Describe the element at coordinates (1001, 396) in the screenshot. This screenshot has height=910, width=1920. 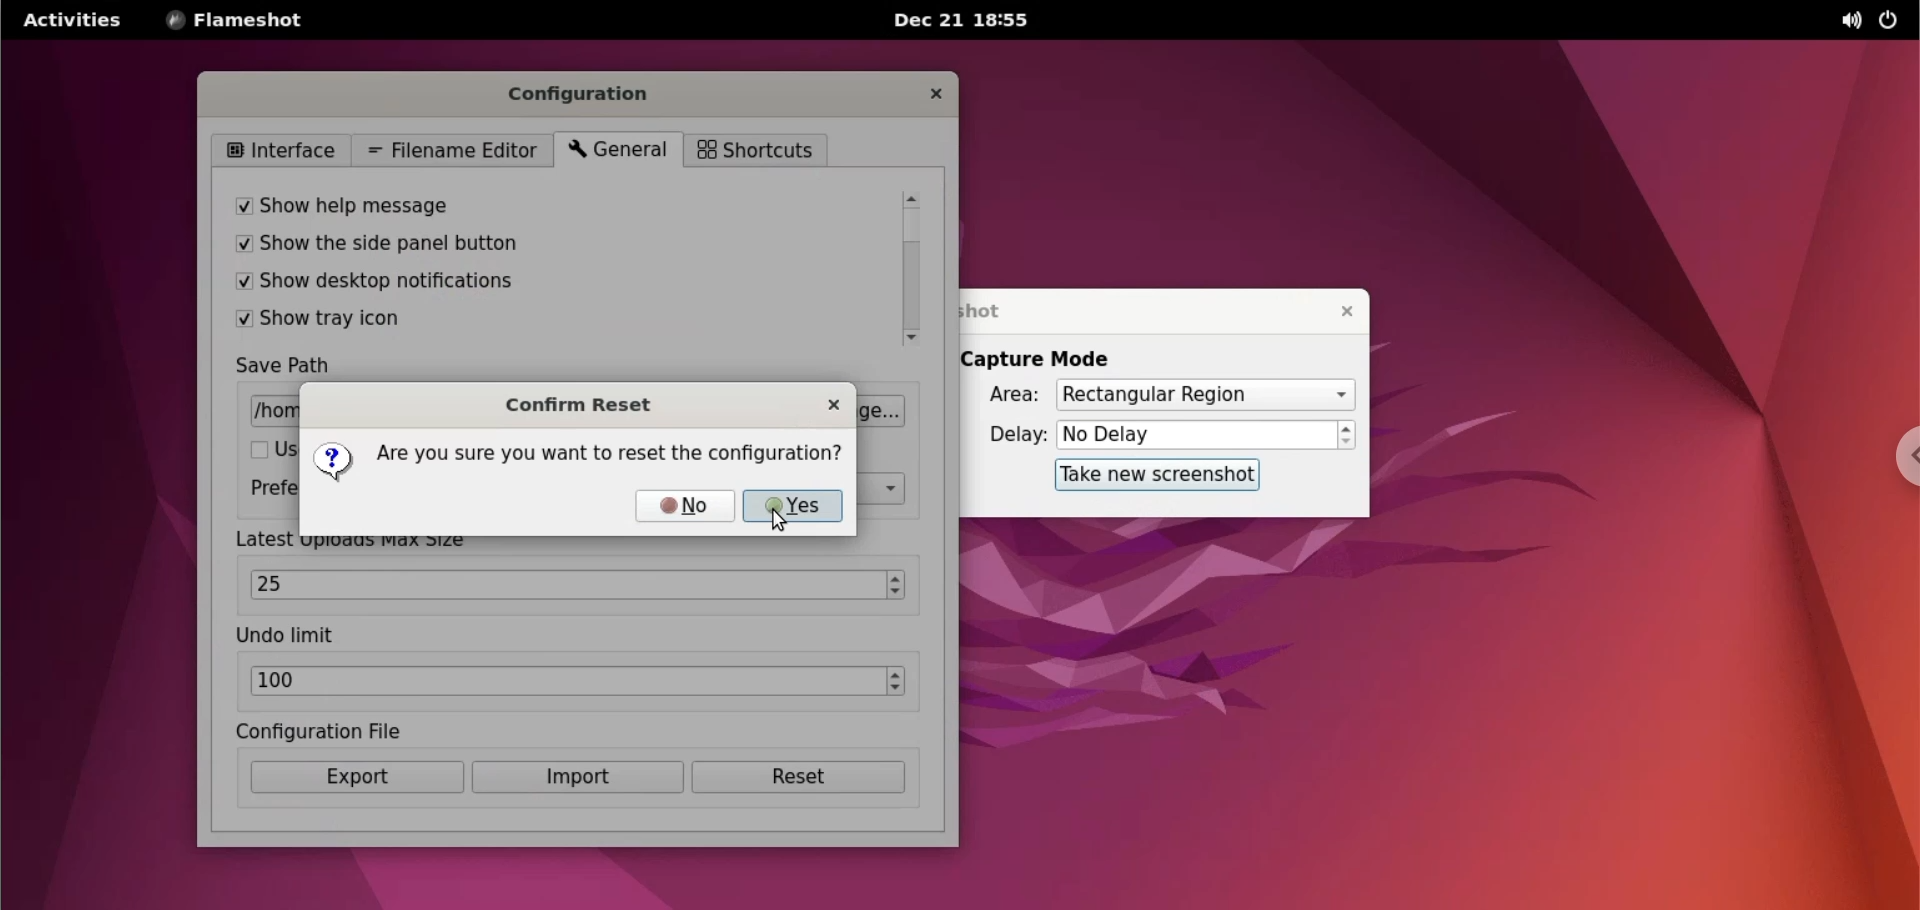
I see `area` at that location.